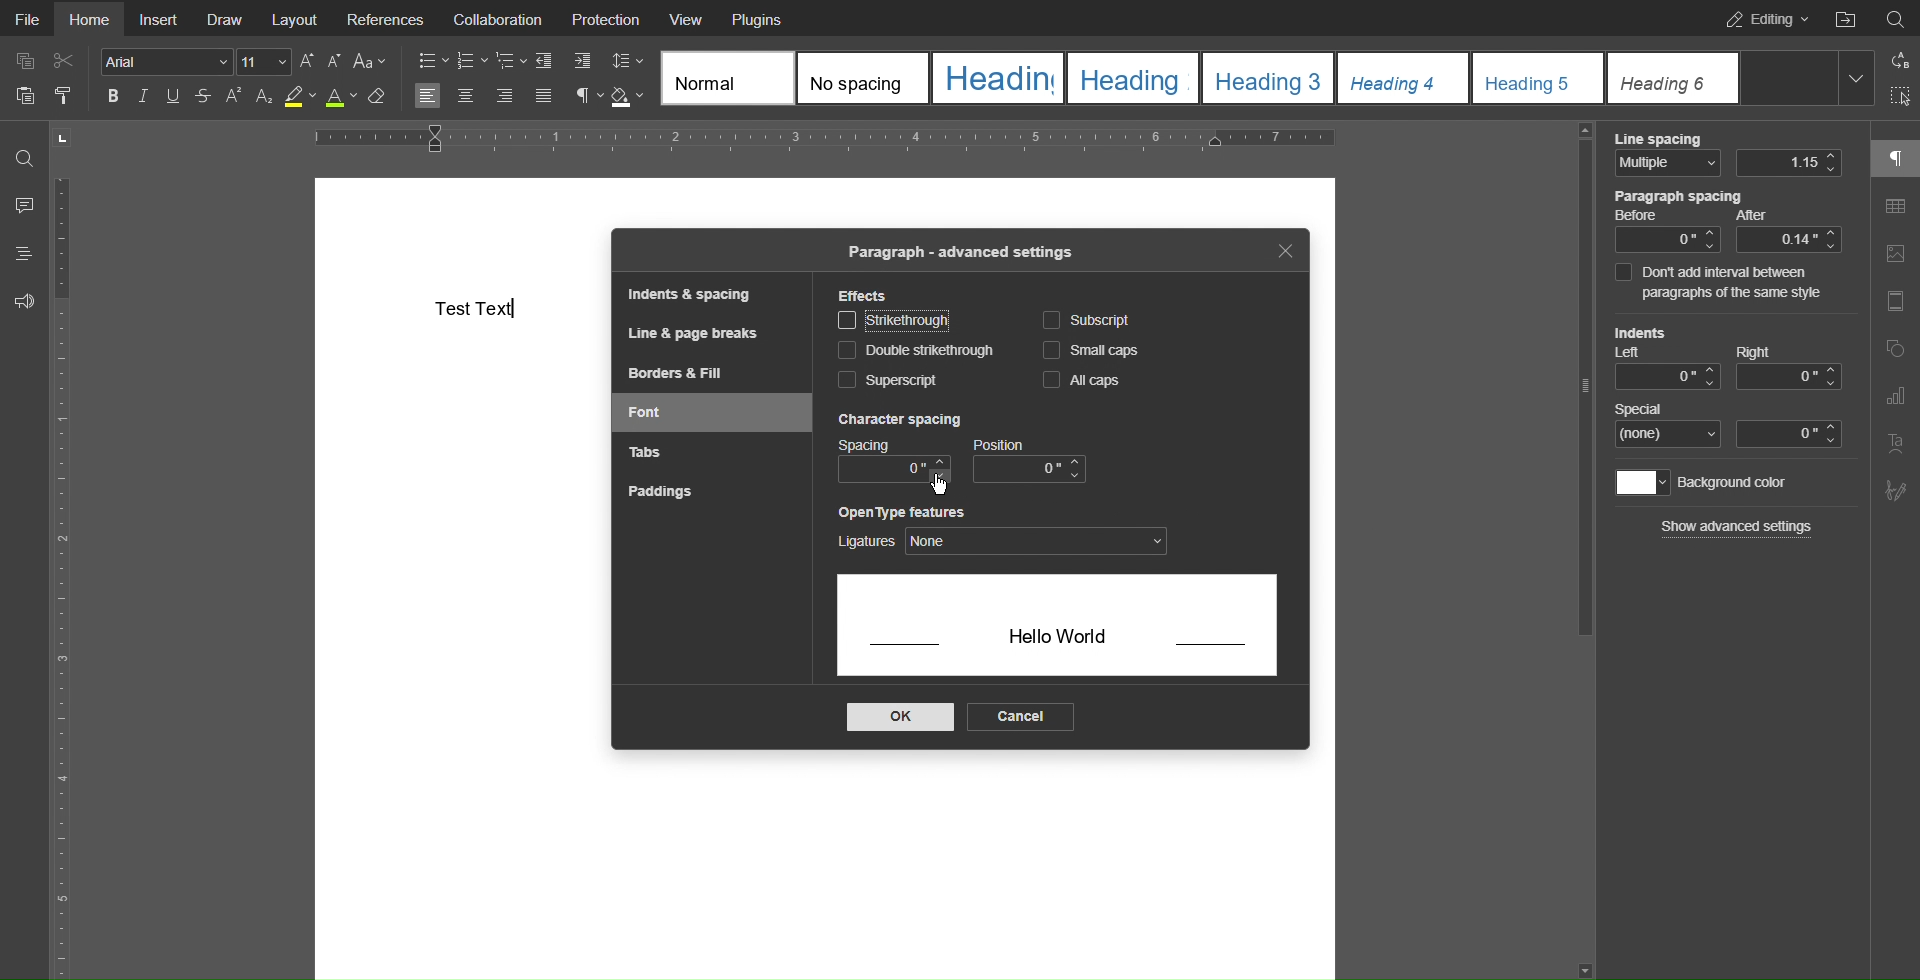  I want to click on Paragraph - advanced settings, so click(958, 253).